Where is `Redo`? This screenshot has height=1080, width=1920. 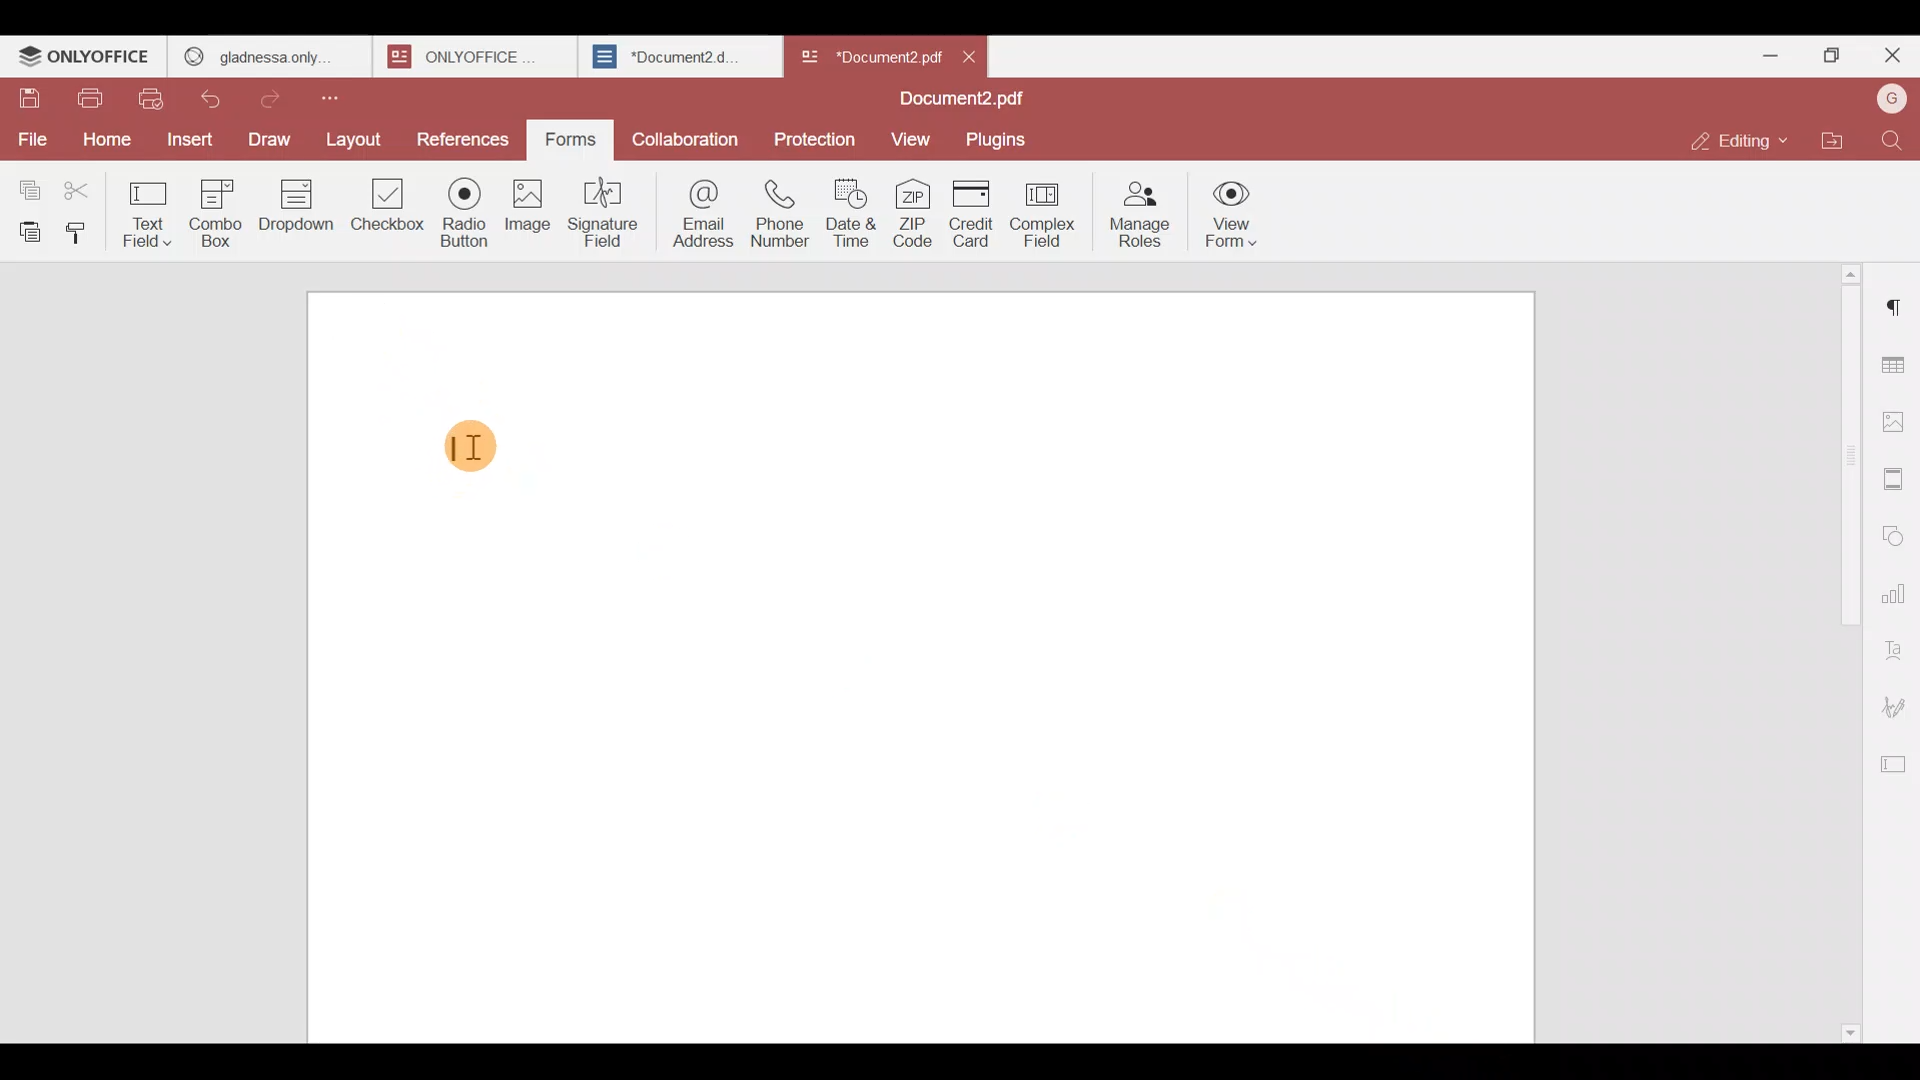 Redo is located at coordinates (277, 96).